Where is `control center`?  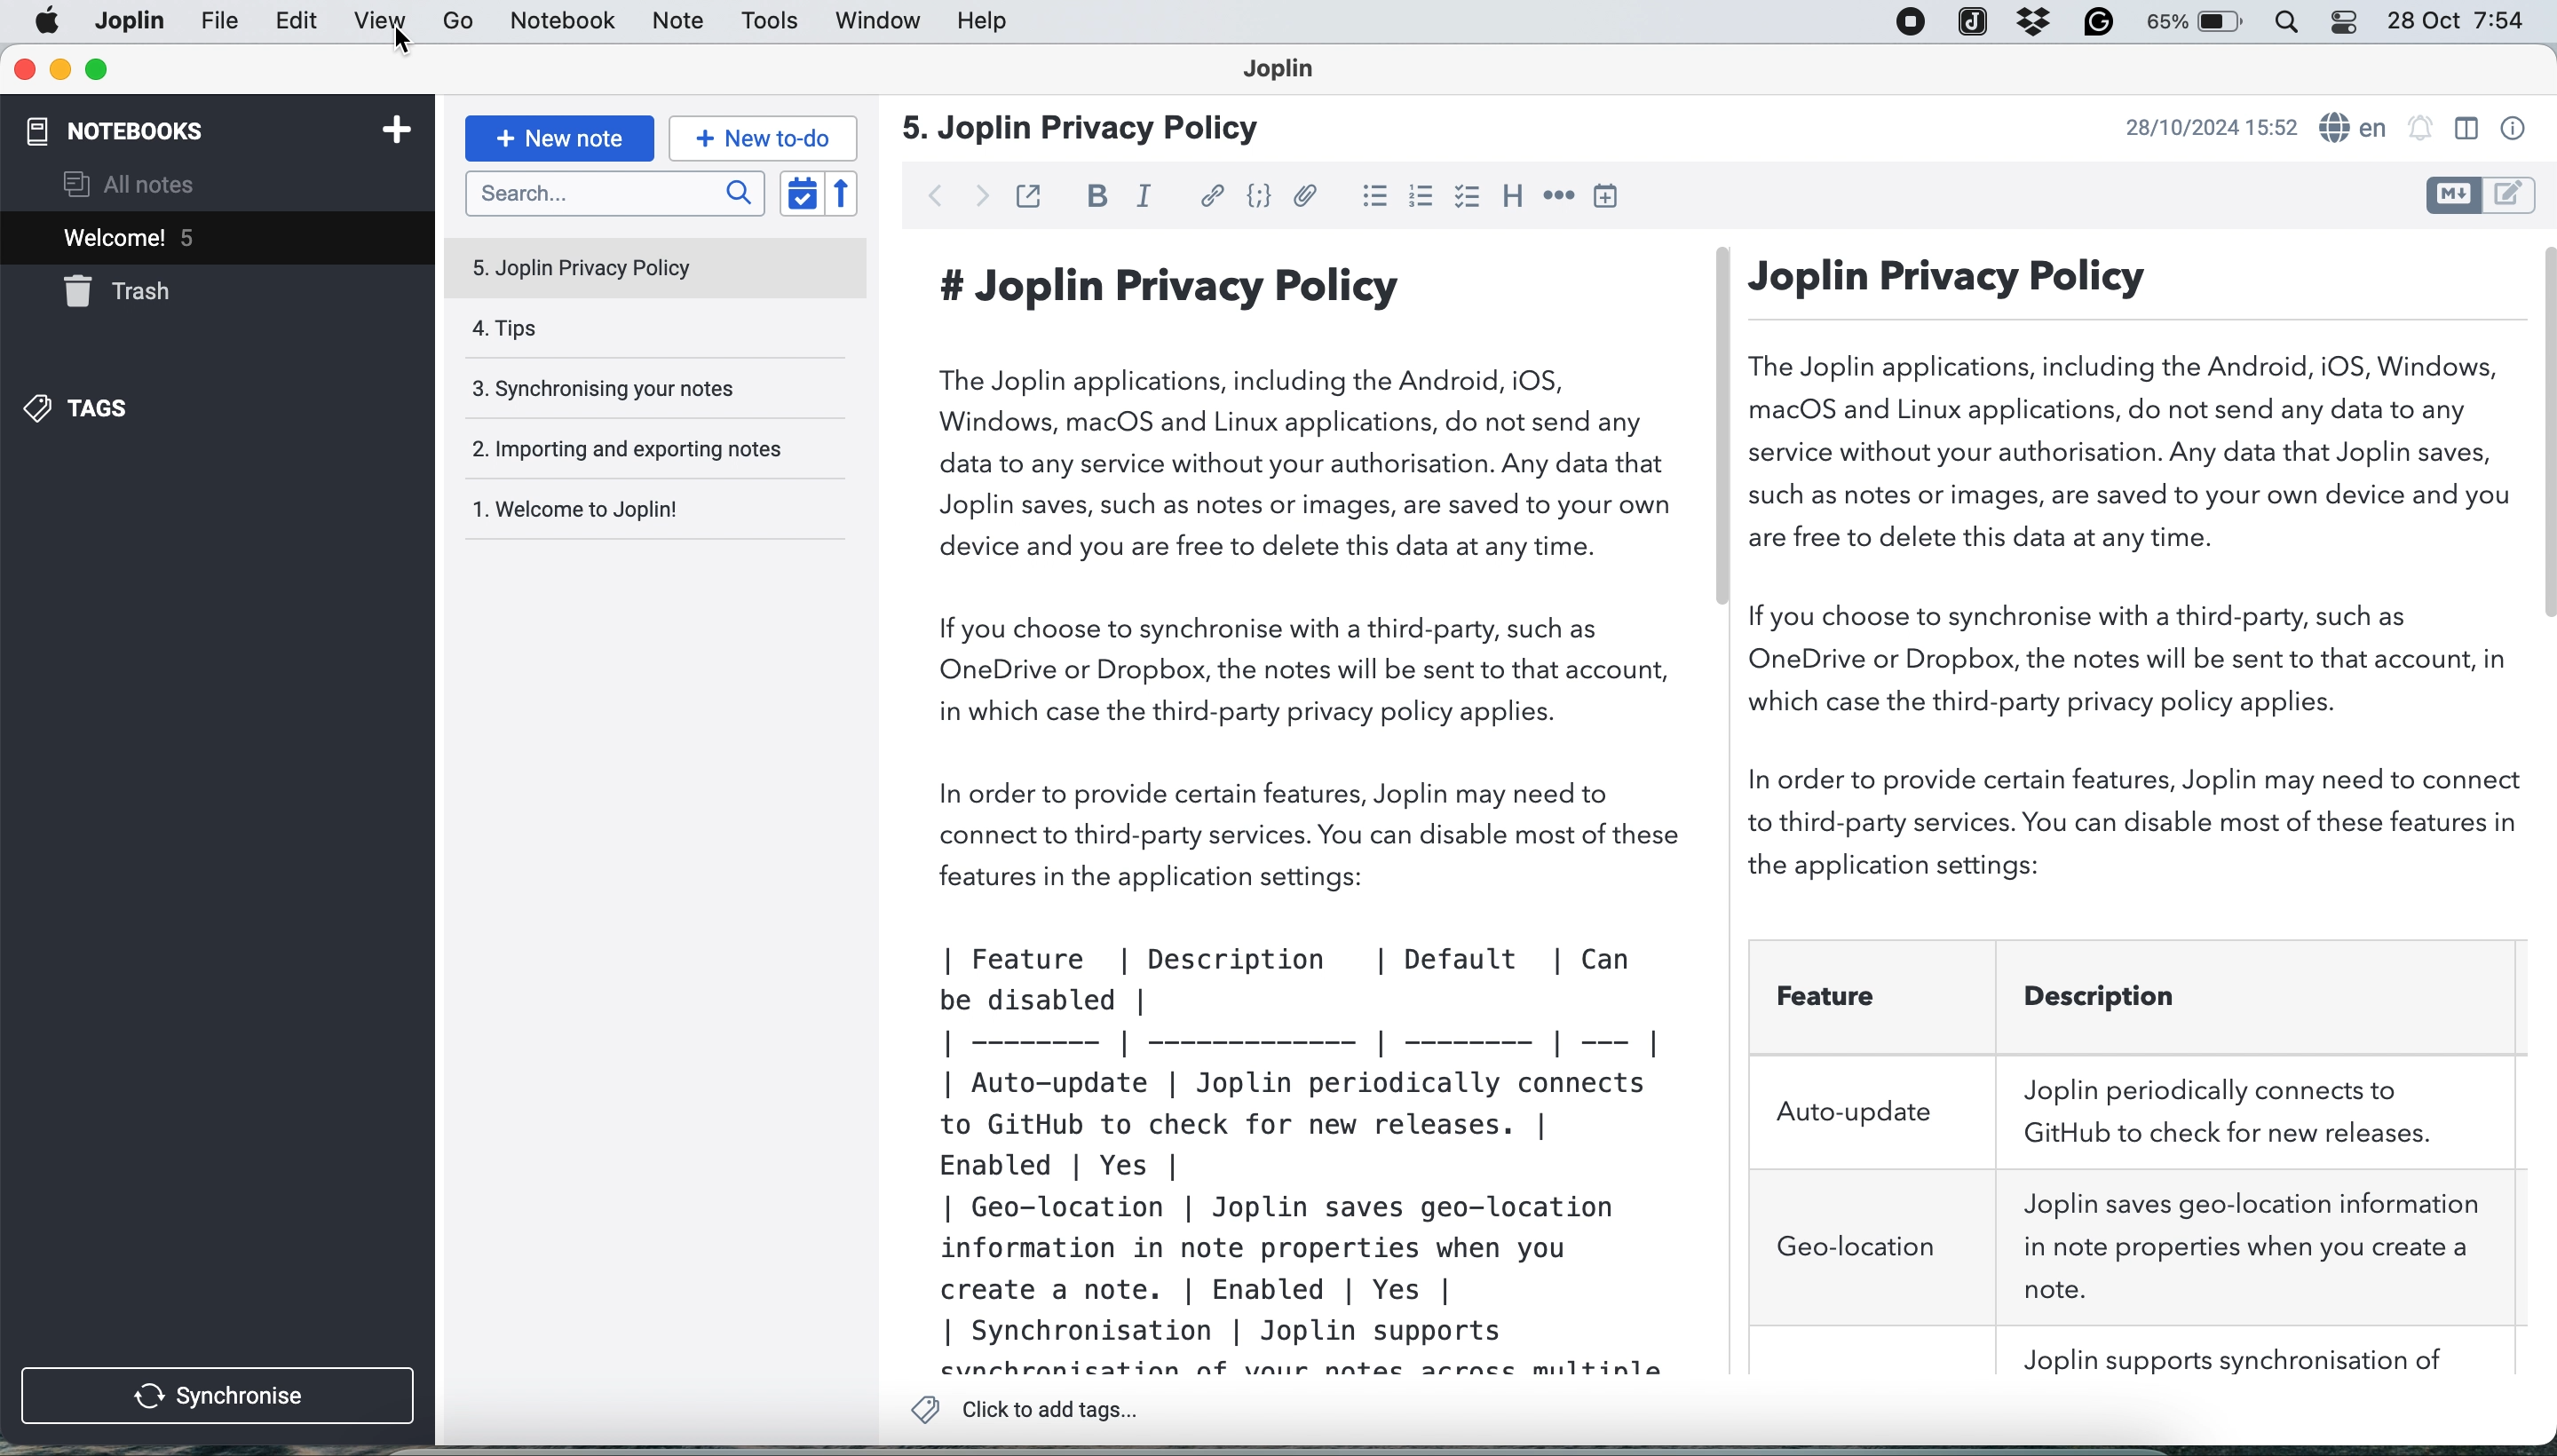 control center is located at coordinates (2296, 23).